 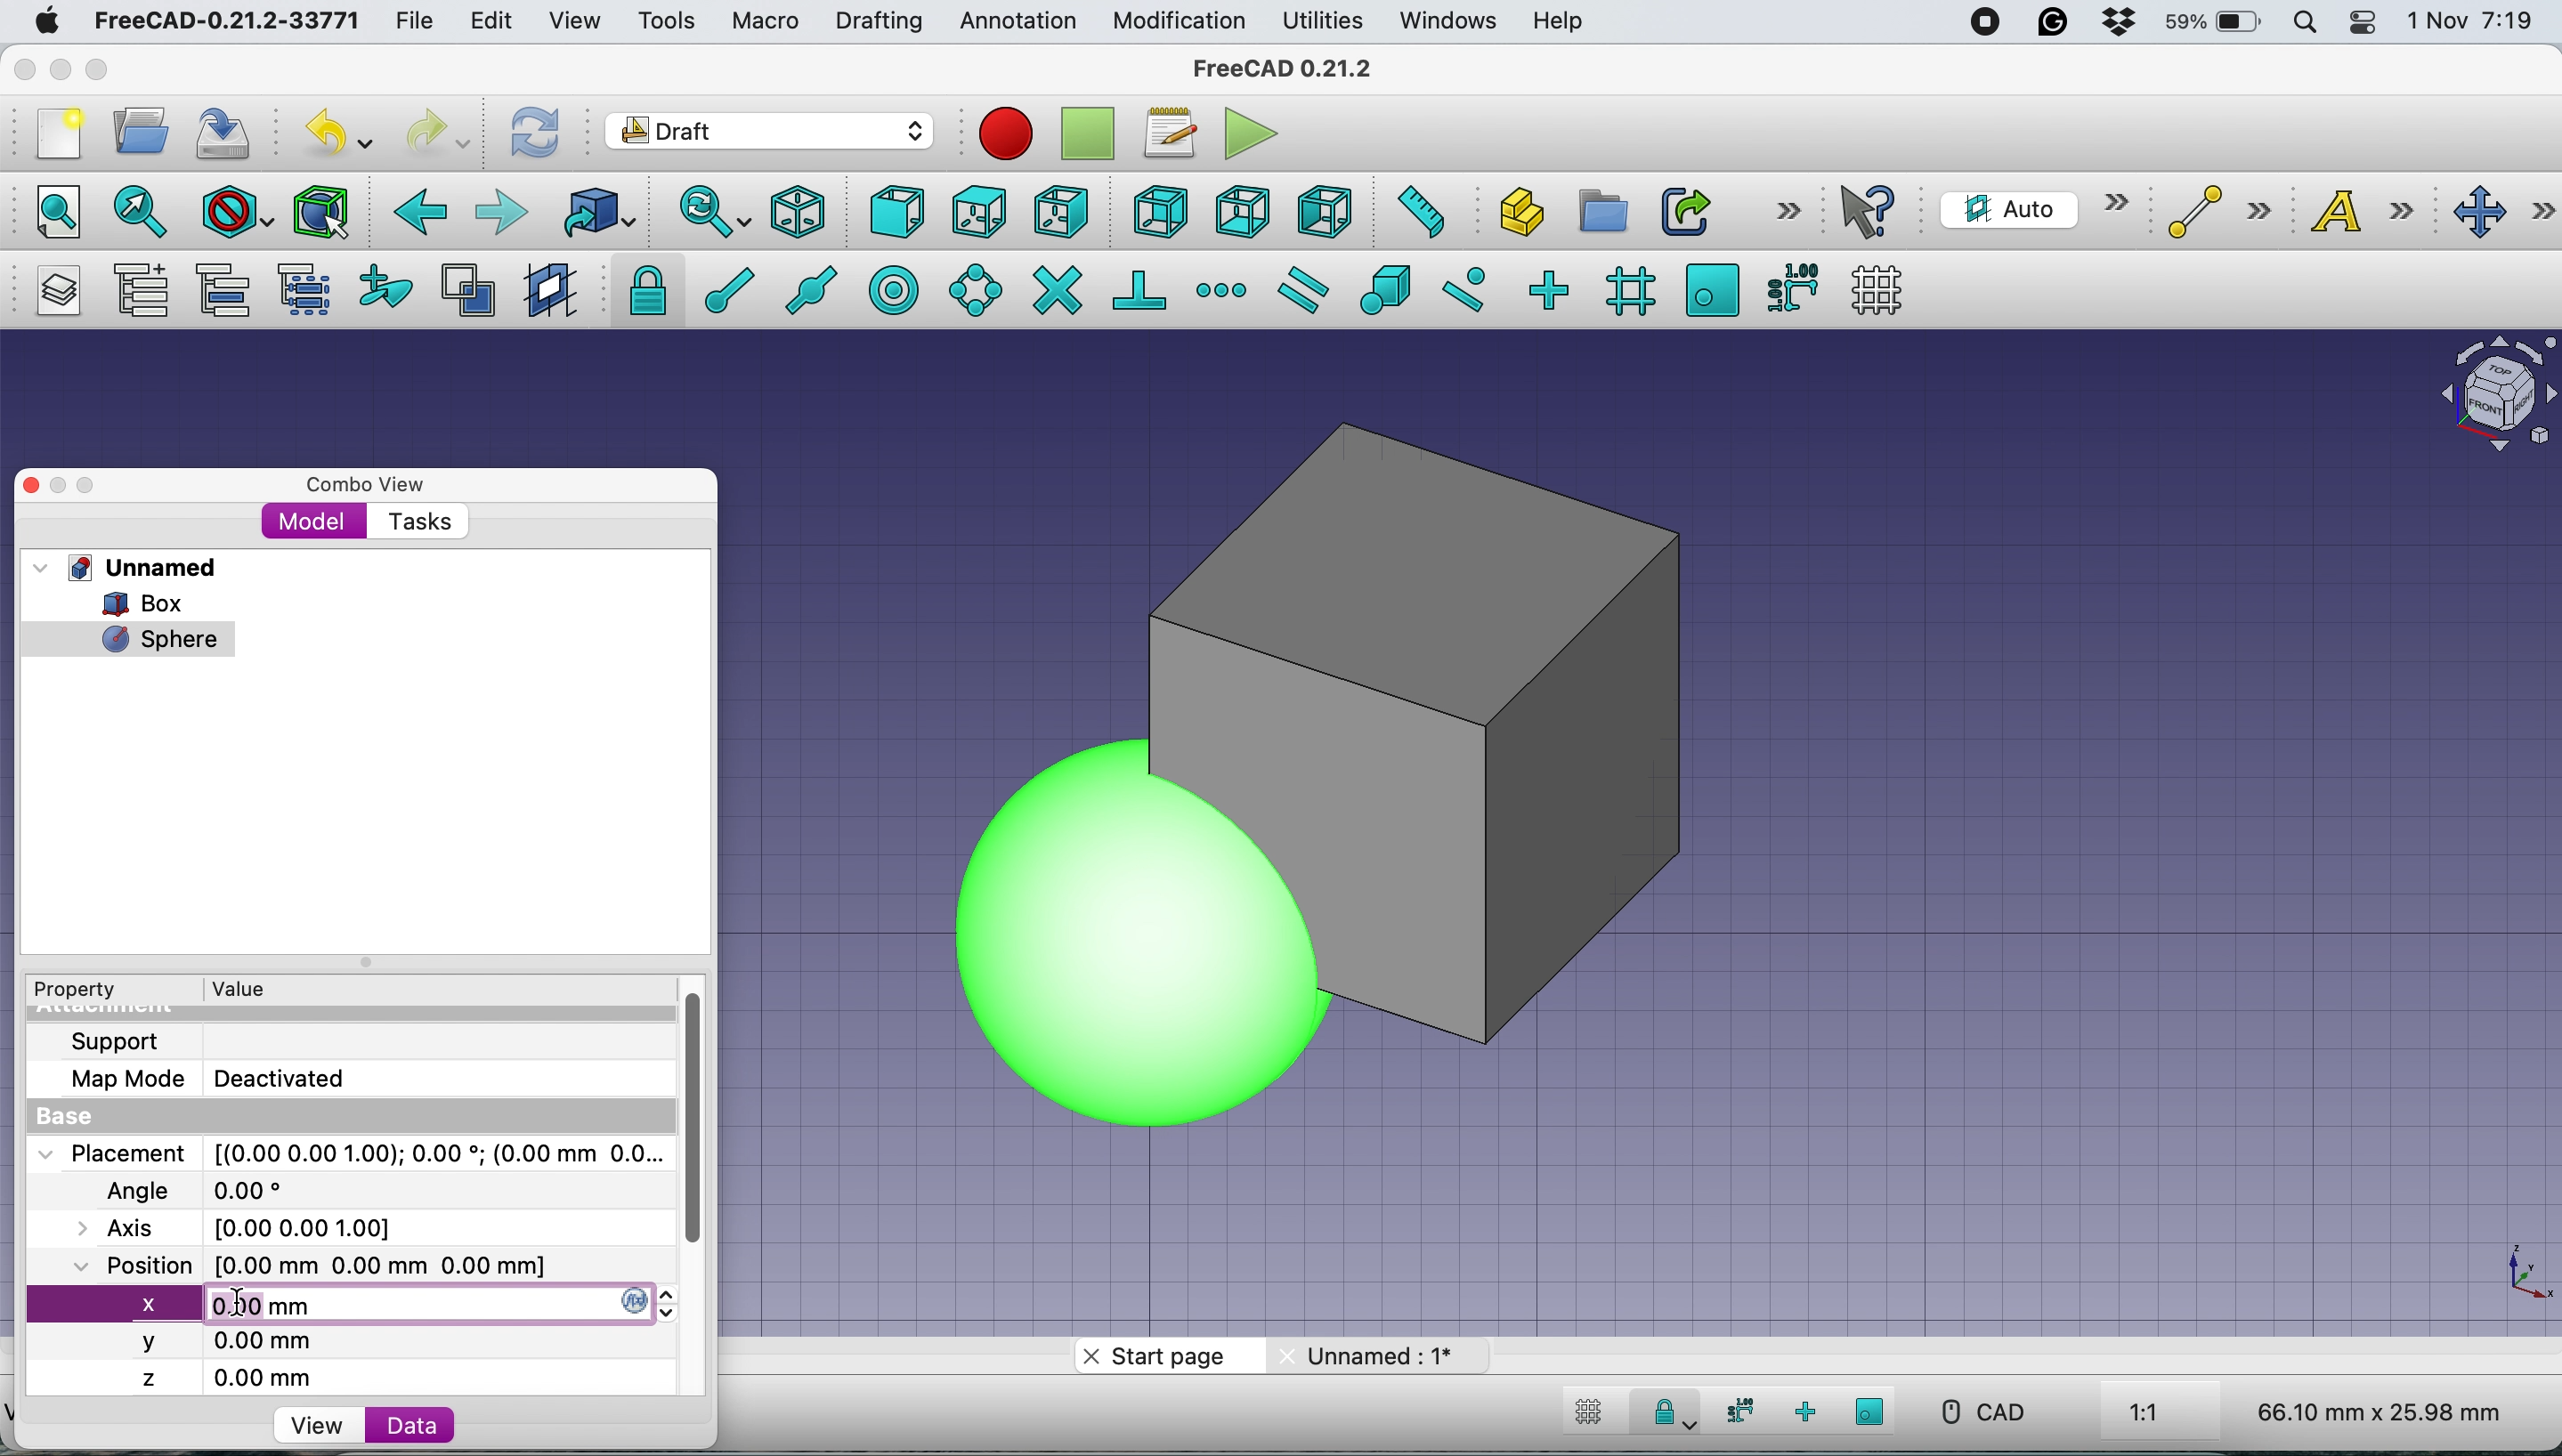 I want to click on text, so click(x=2367, y=210).